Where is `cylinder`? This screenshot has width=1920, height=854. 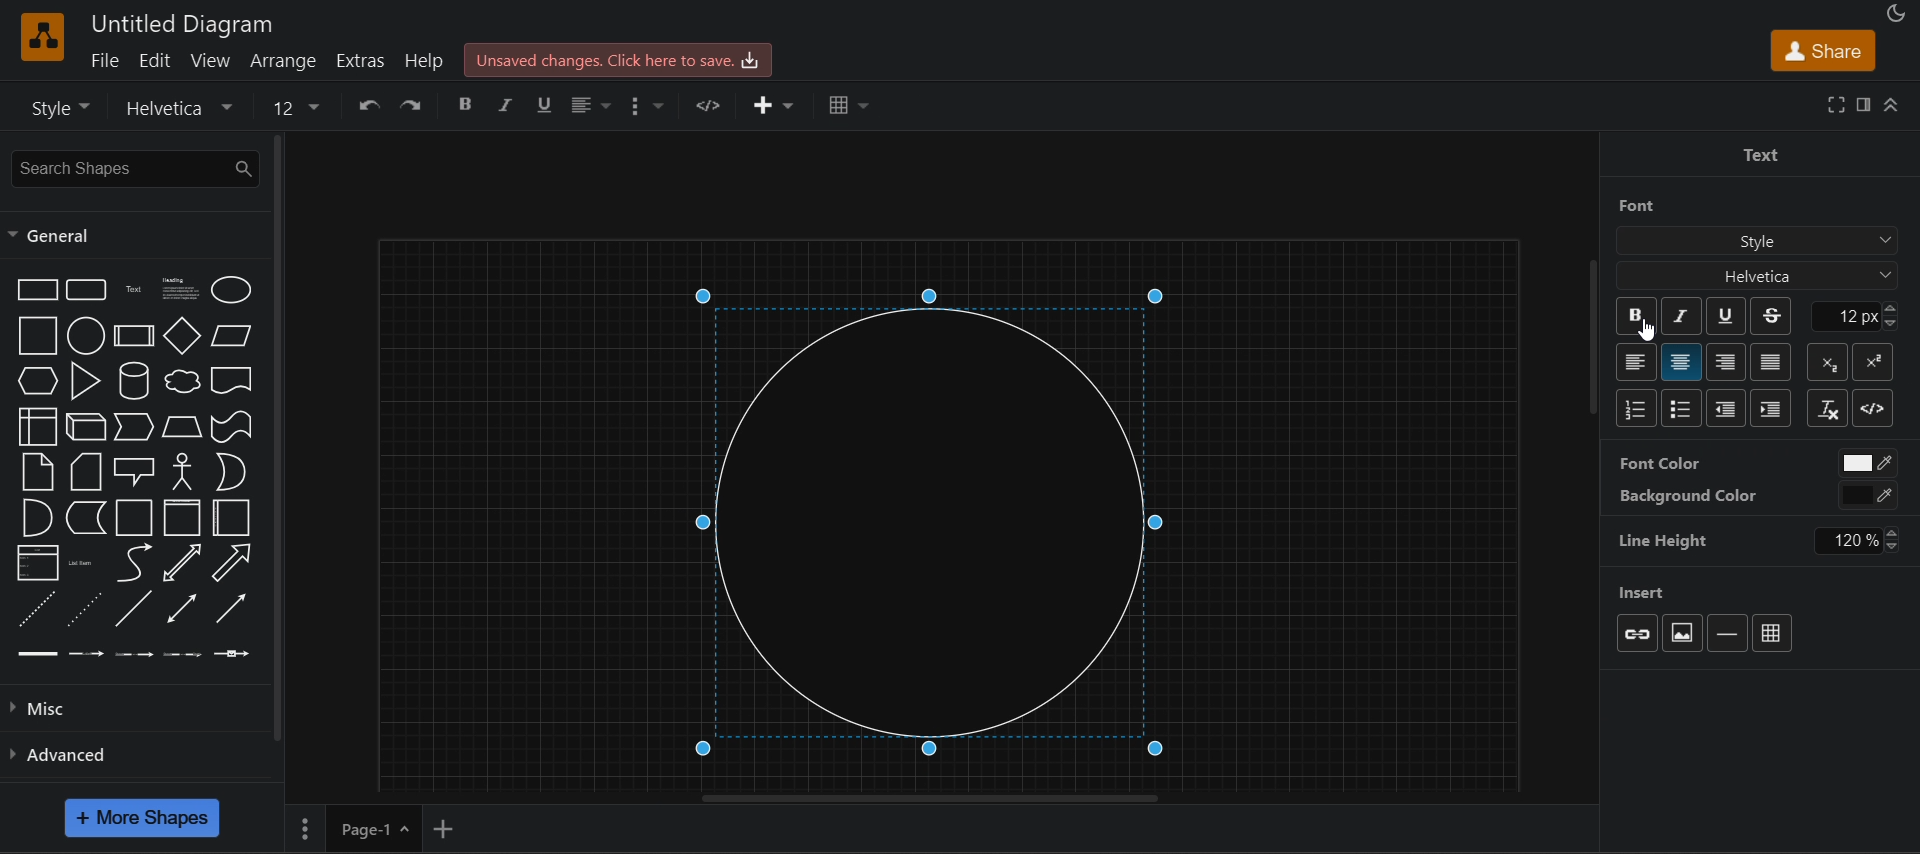
cylinder is located at coordinates (137, 381).